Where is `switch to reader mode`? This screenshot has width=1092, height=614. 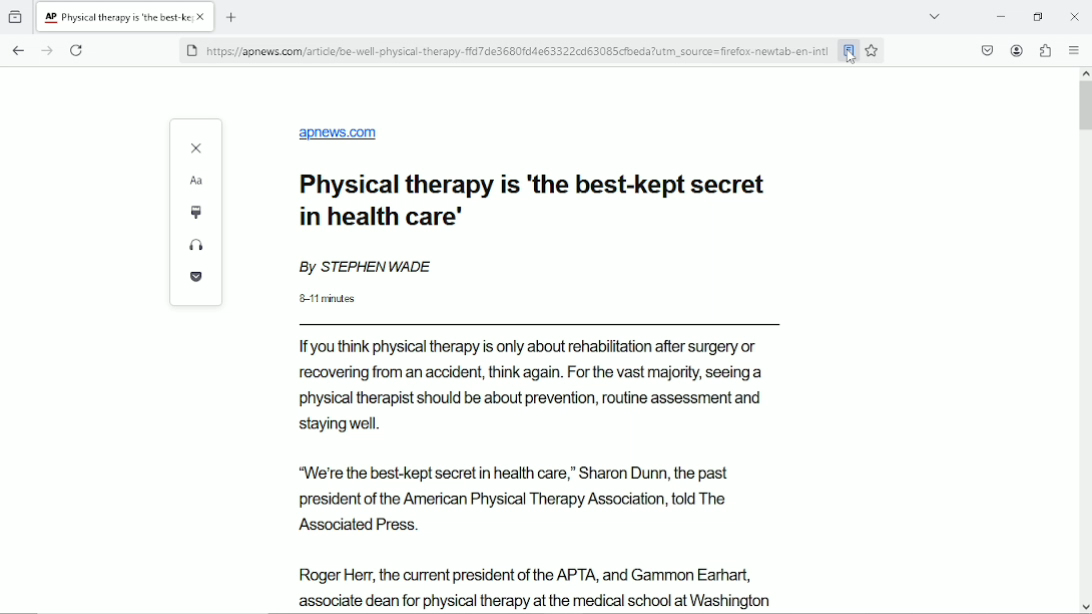 switch to reader mode is located at coordinates (847, 51).